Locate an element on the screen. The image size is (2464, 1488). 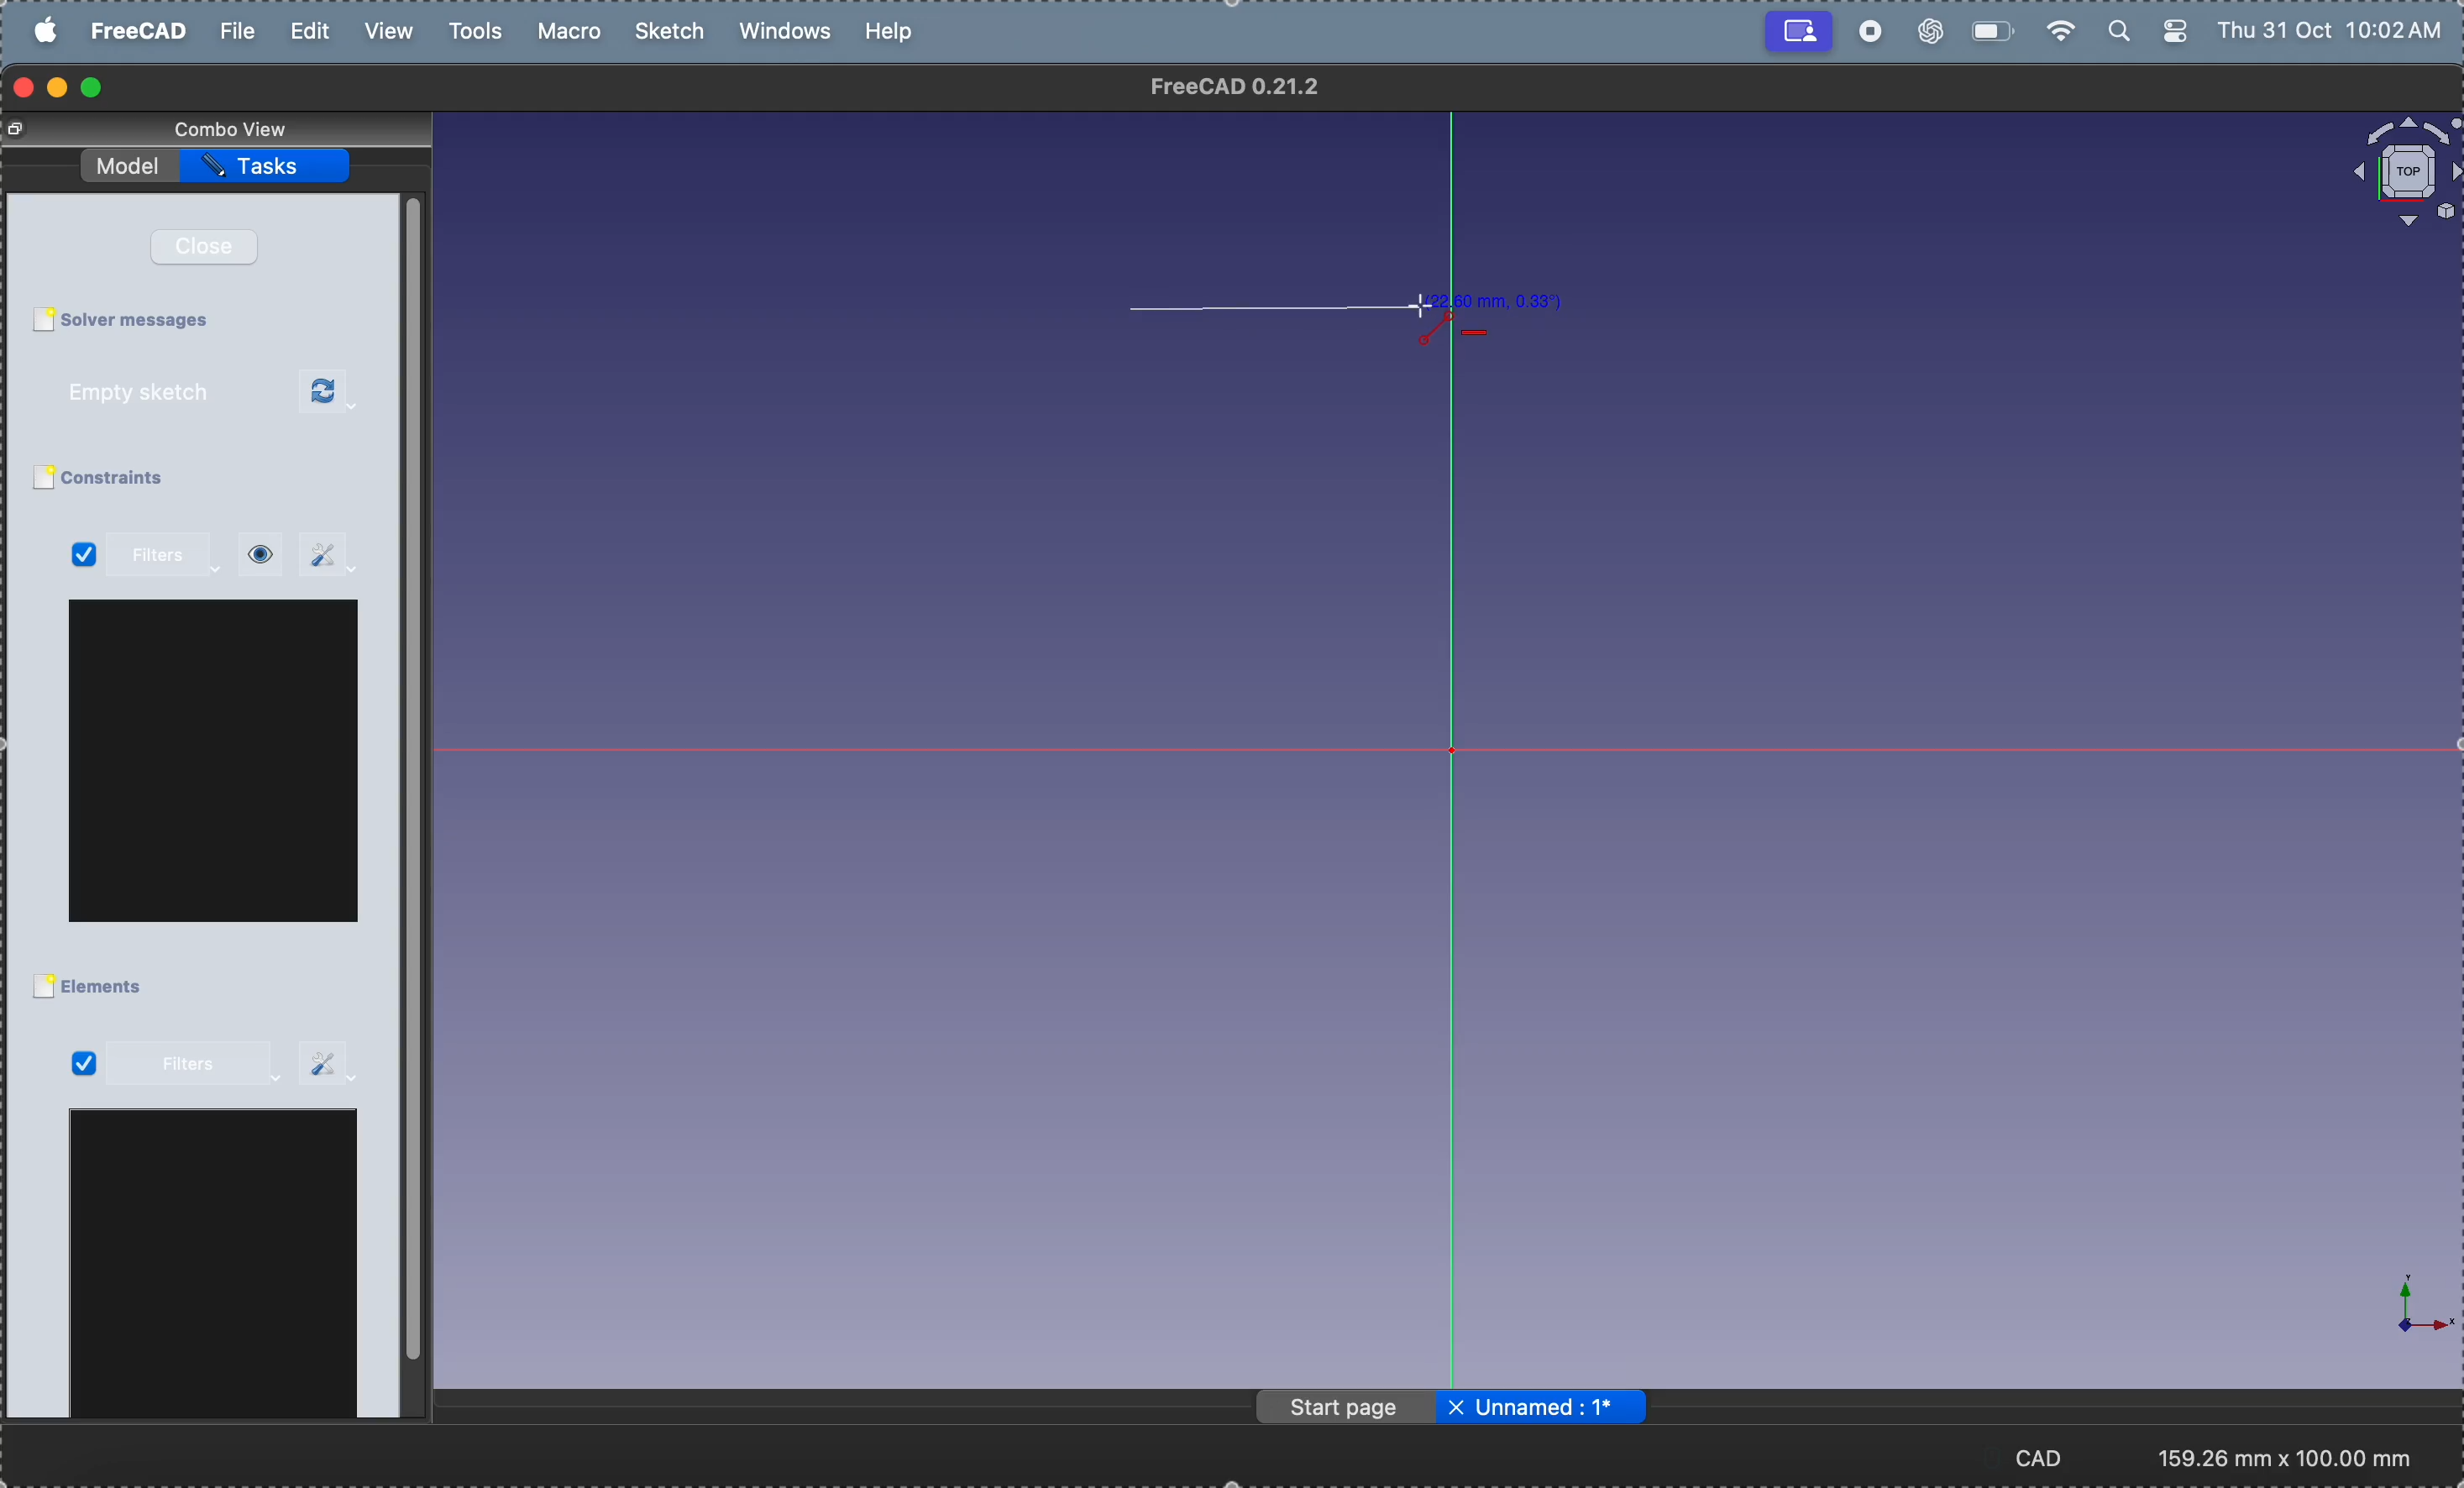
settings is located at coordinates (330, 1062).